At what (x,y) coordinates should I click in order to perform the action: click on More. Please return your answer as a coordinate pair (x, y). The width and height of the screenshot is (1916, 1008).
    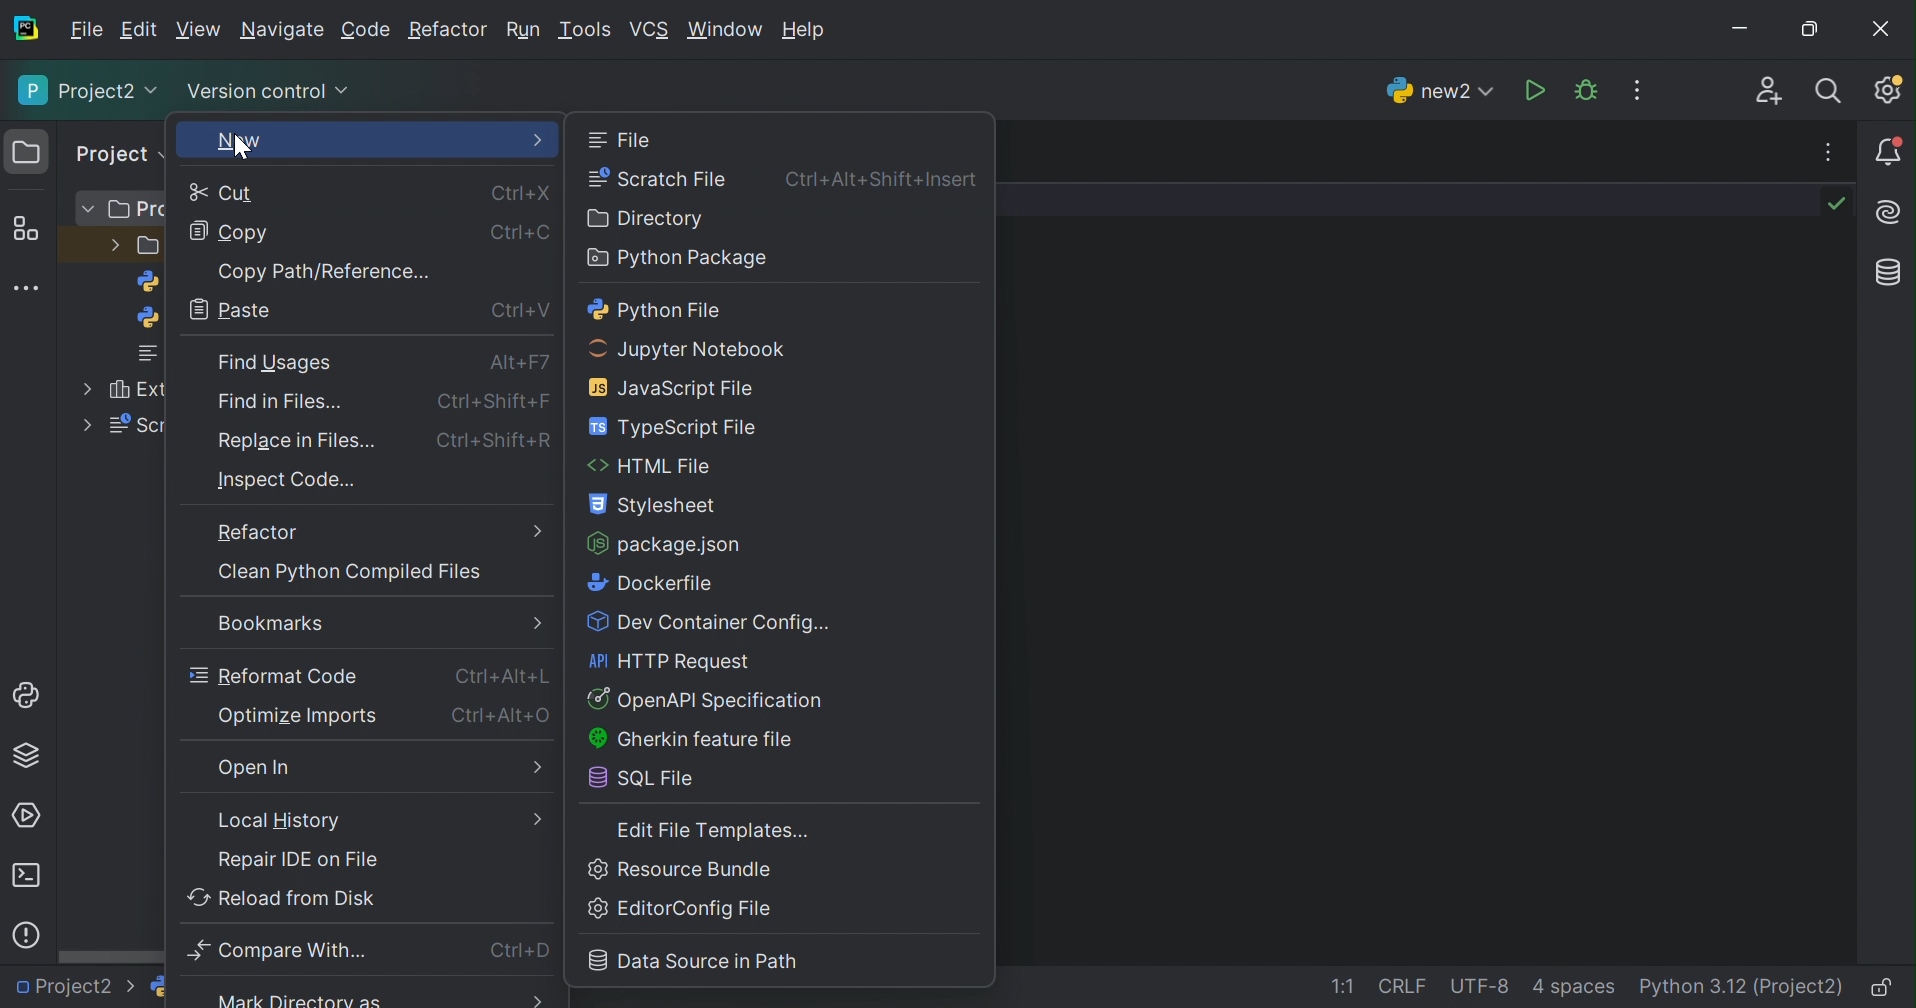
    Looking at the image, I should click on (112, 243).